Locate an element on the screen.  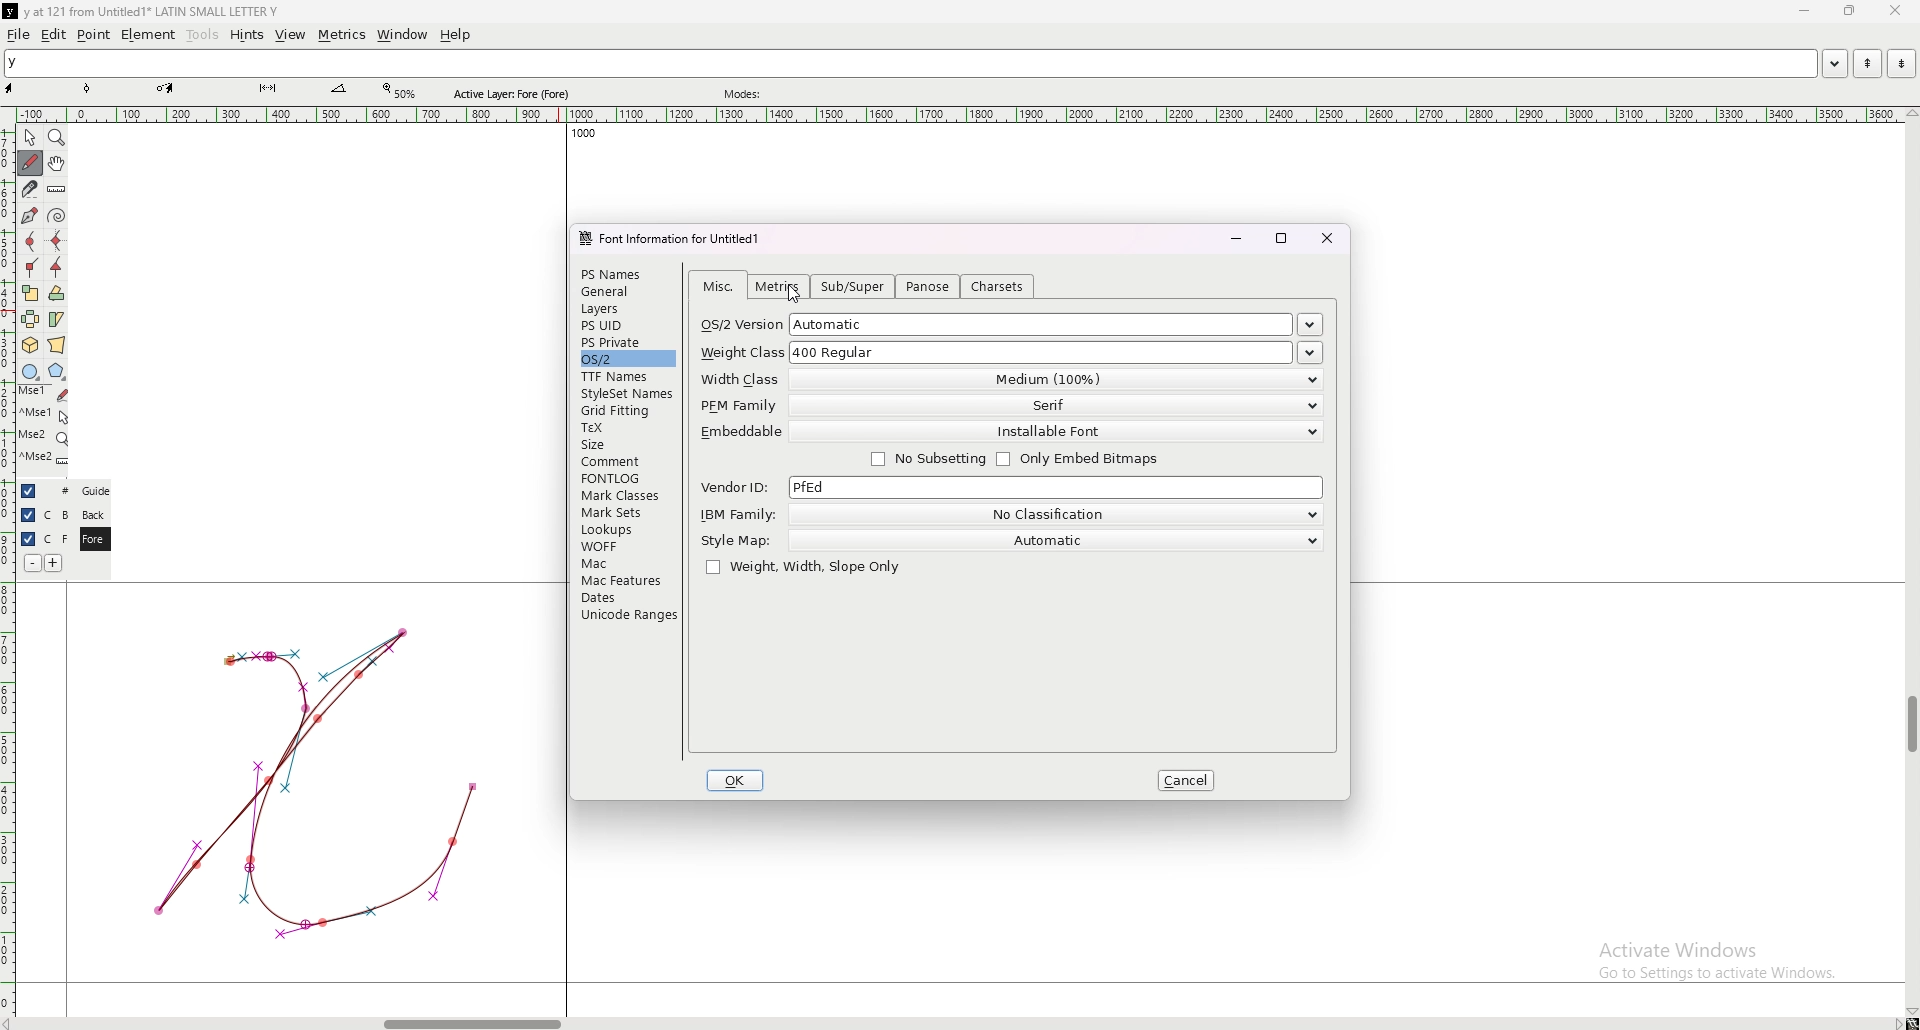
tex is located at coordinates (626, 428).